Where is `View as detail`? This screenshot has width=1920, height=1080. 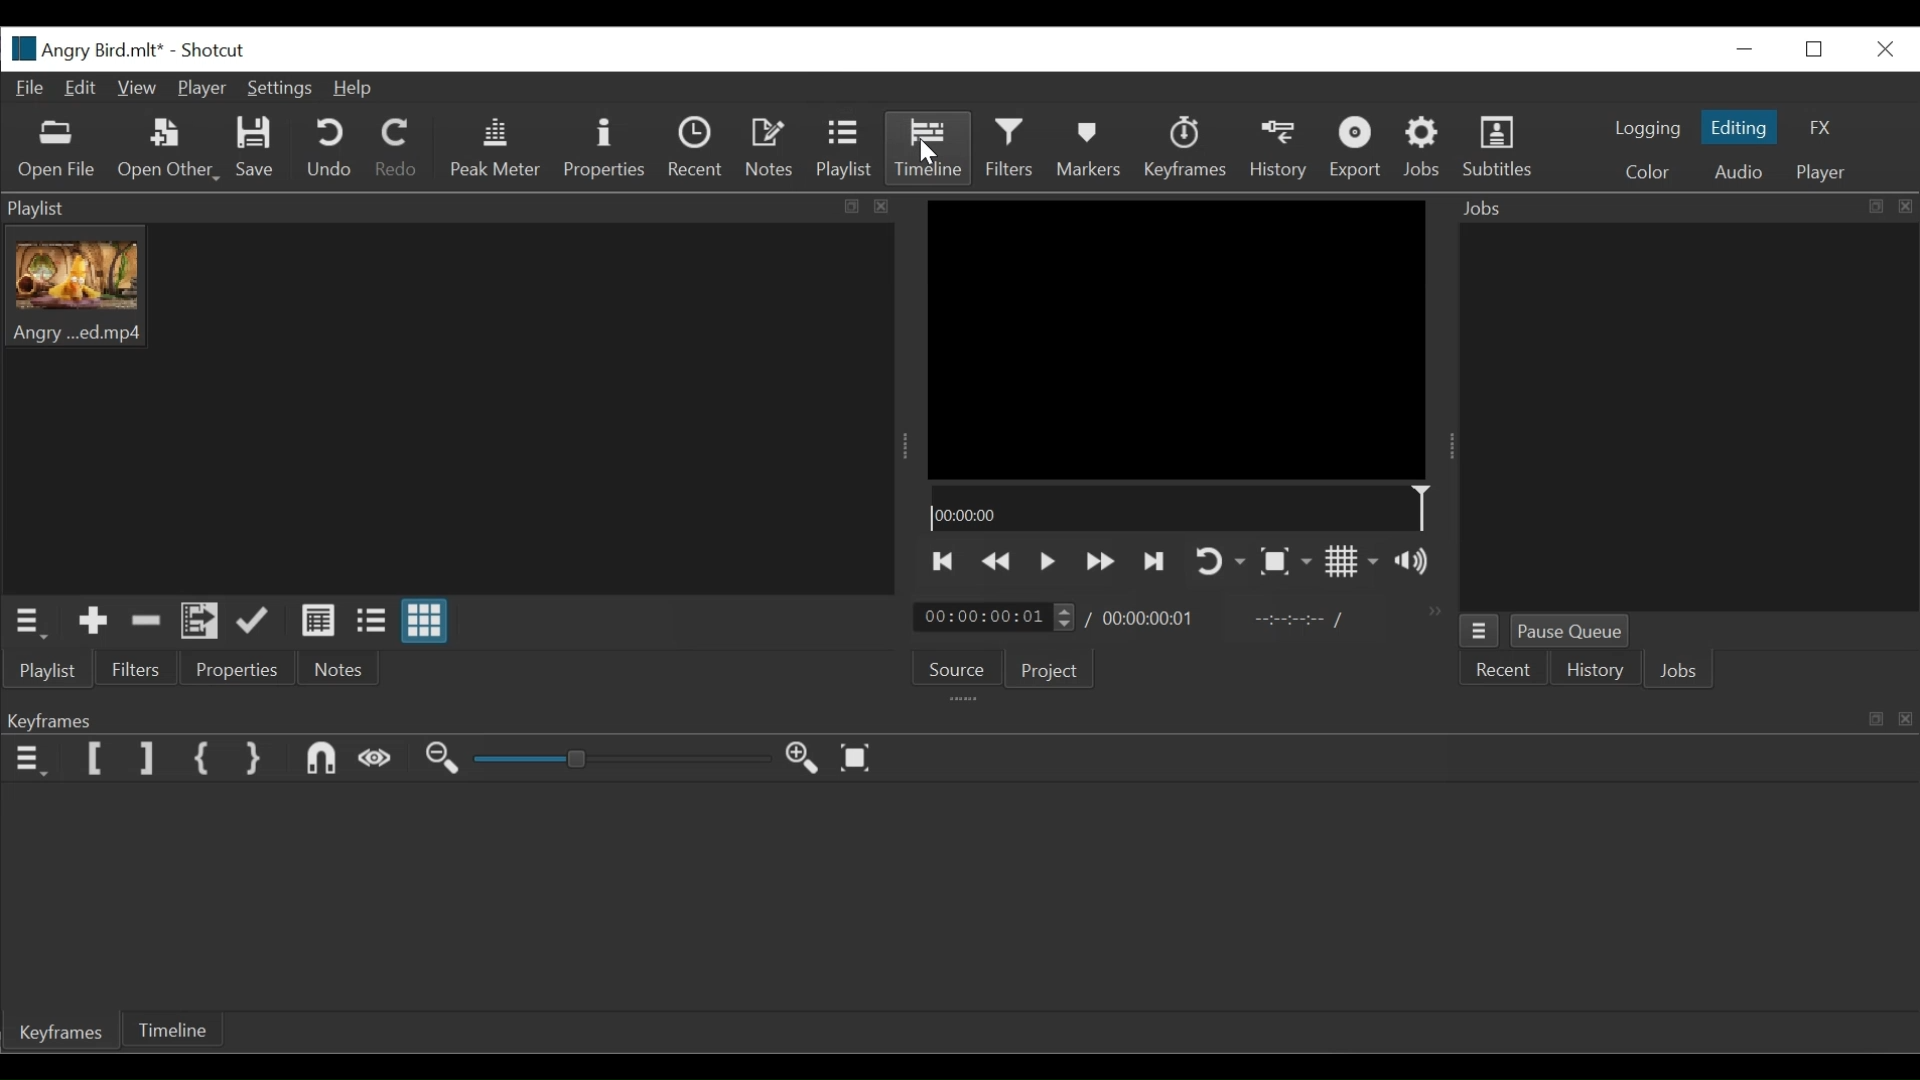
View as detail is located at coordinates (319, 622).